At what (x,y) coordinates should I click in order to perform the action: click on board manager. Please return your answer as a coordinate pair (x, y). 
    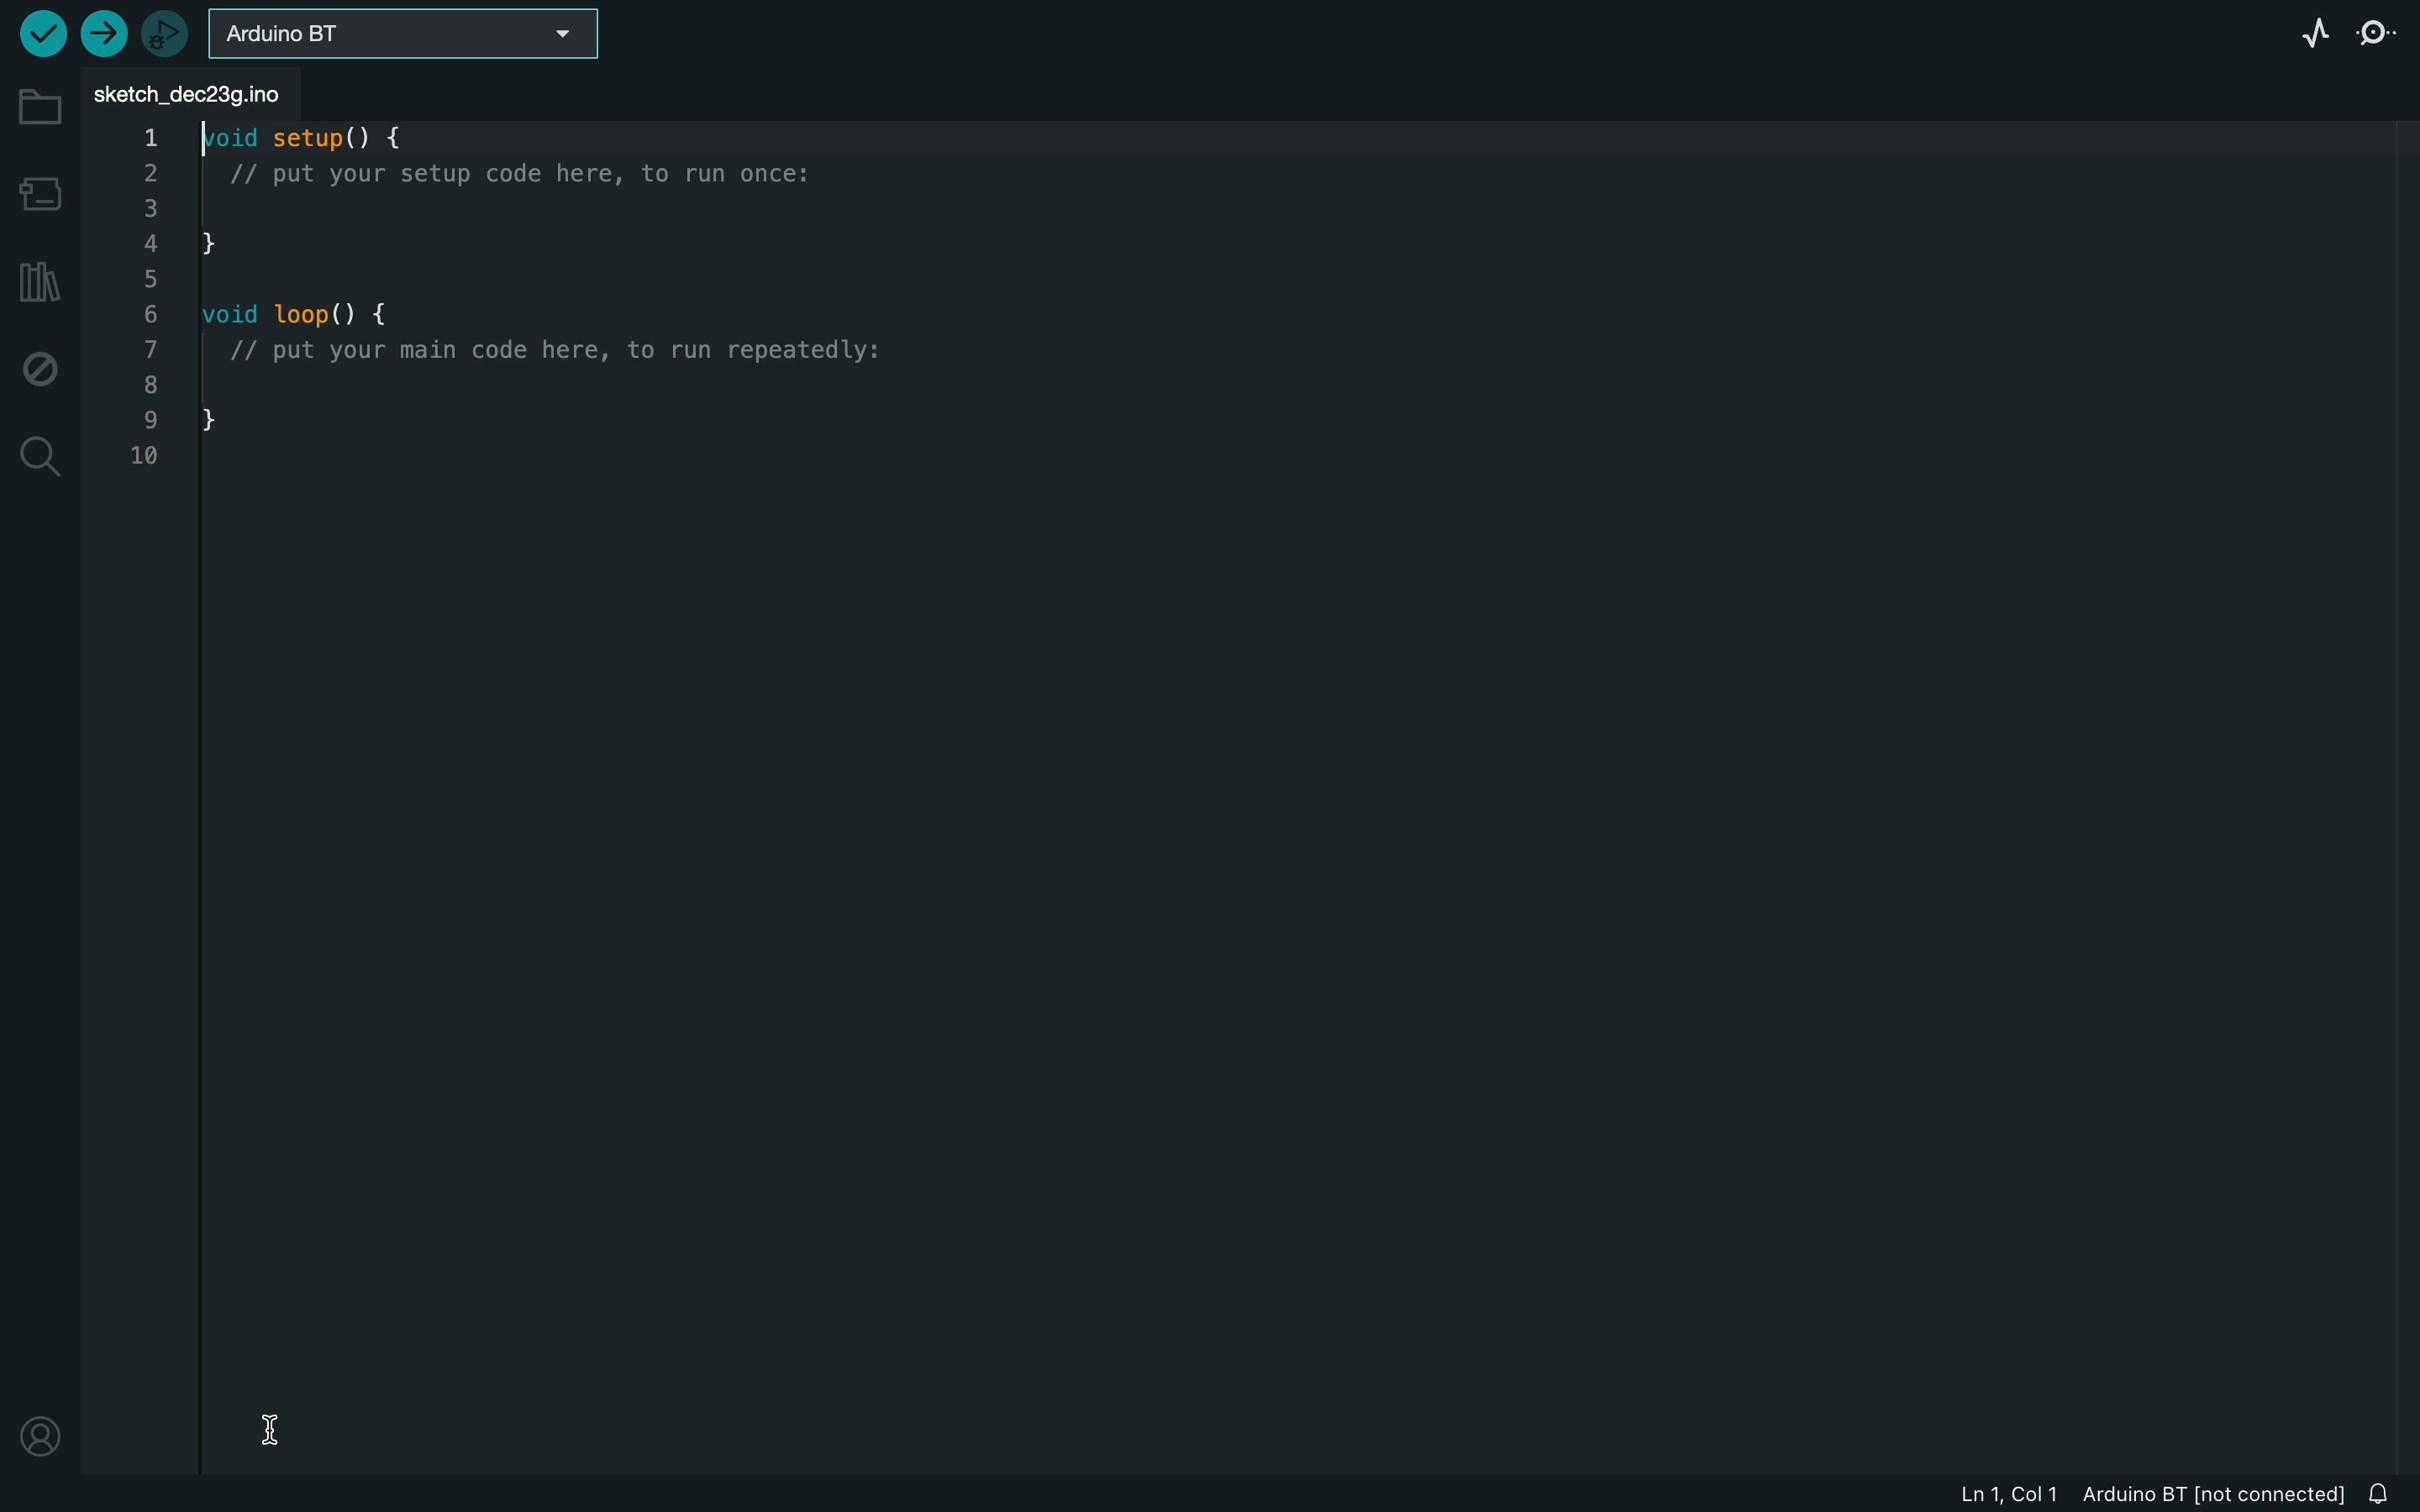
    Looking at the image, I should click on (40, 194).